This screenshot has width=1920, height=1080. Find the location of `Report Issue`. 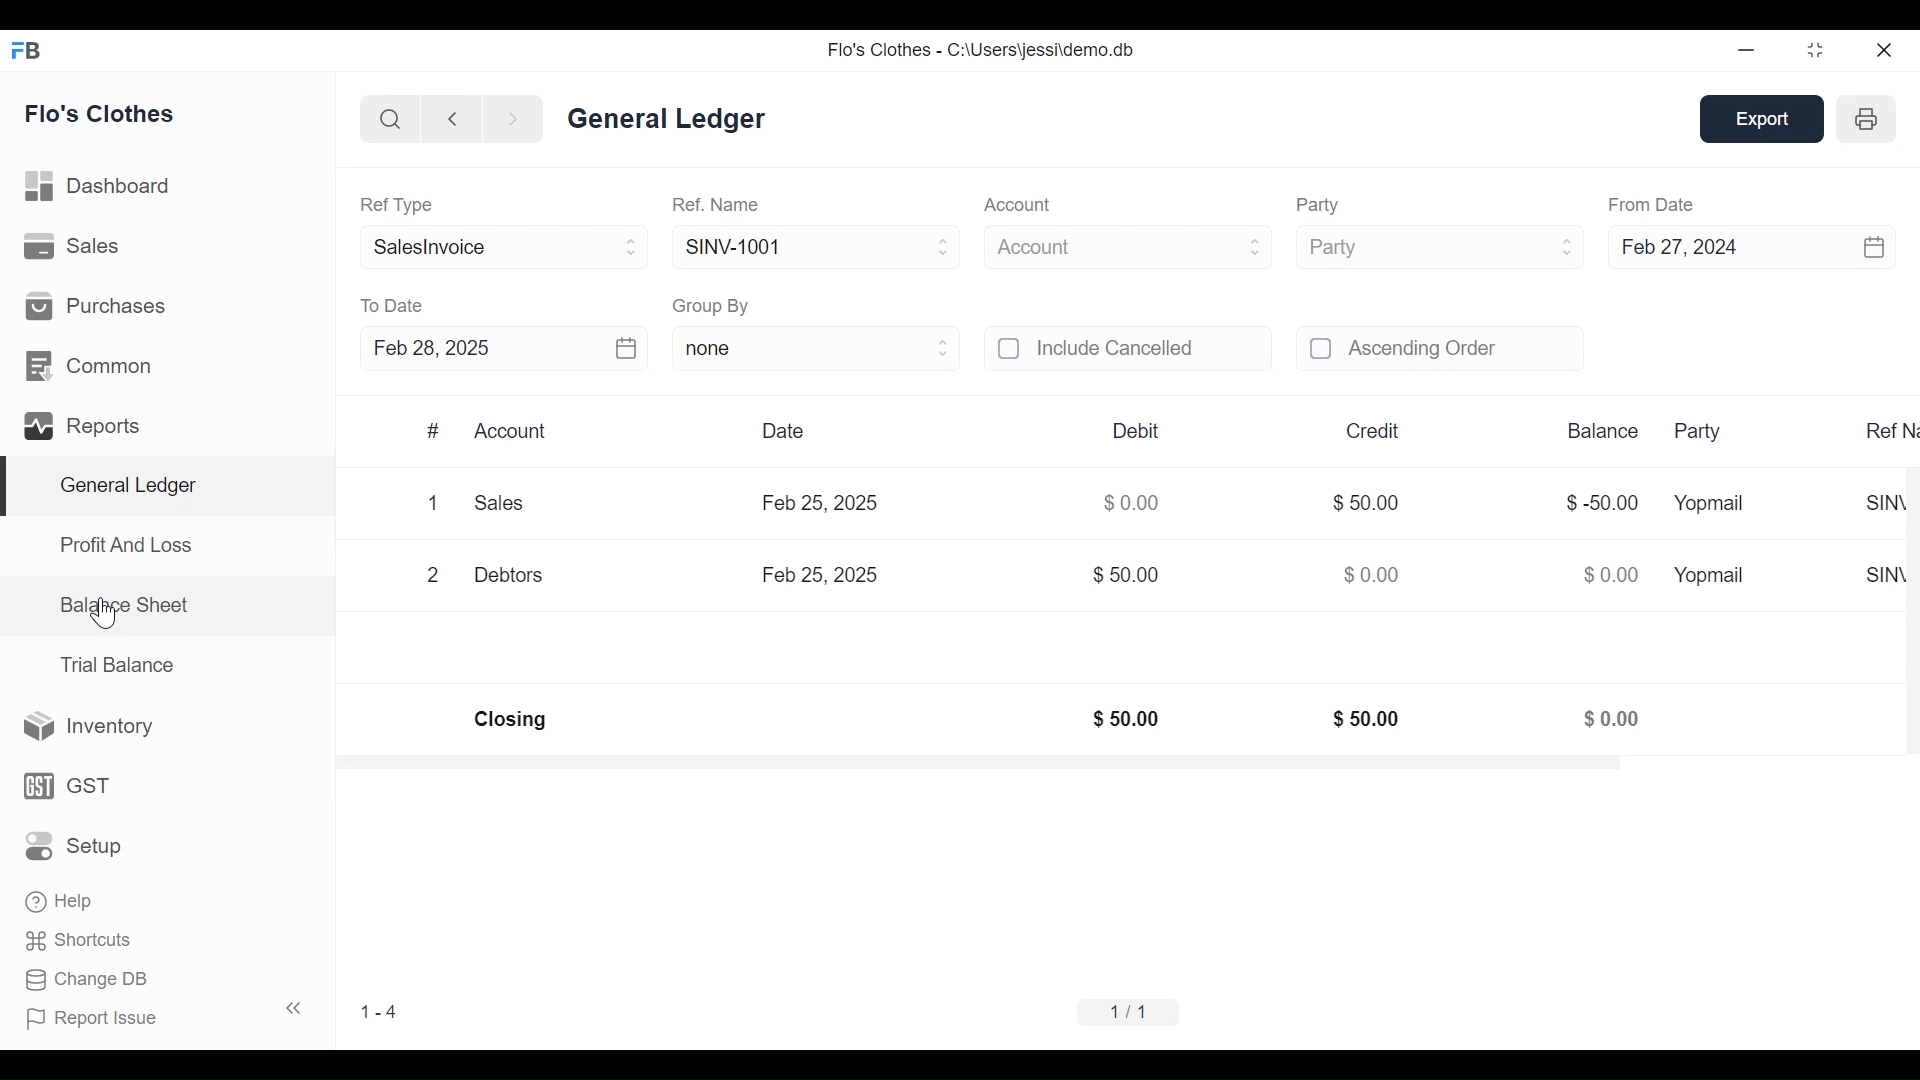

Report Issue is located at coordinates (93, 1014).